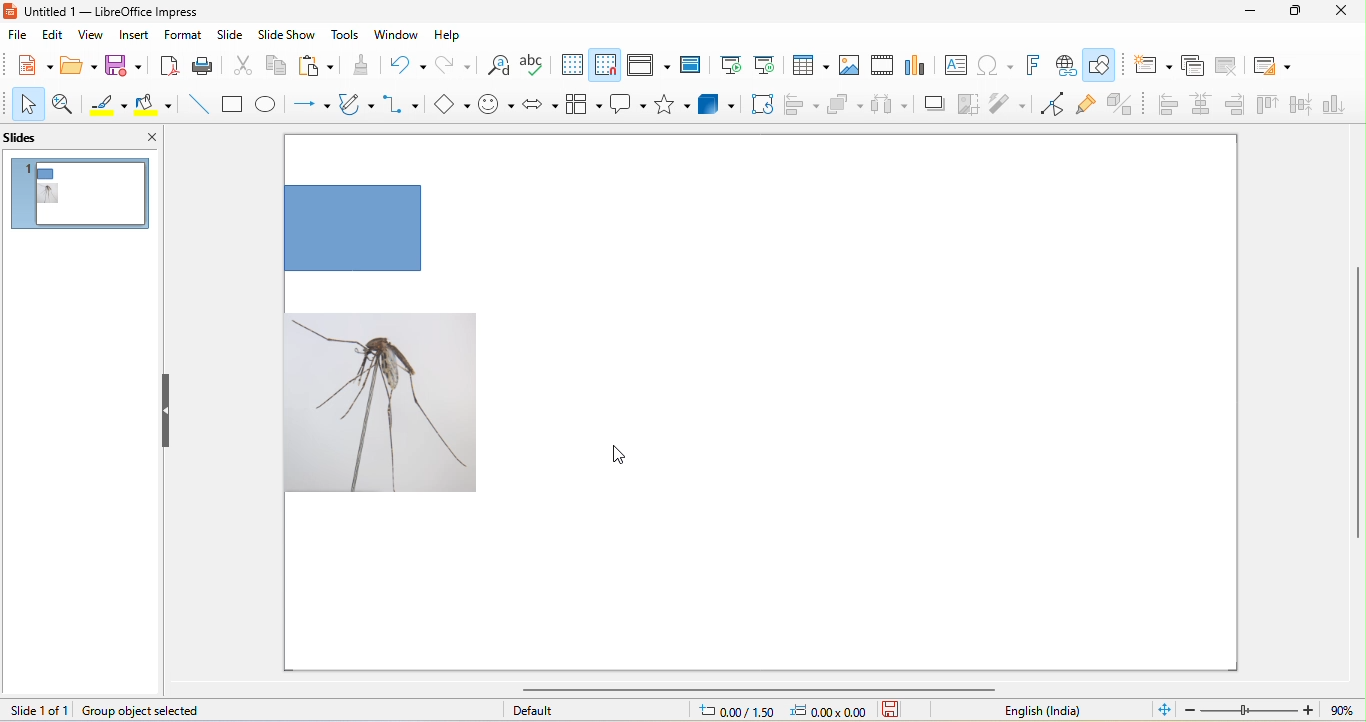 Image resolution: width=1366 pixels, height=722 pixels. I want to click on vertical scroll bar, so click(1357, 404).